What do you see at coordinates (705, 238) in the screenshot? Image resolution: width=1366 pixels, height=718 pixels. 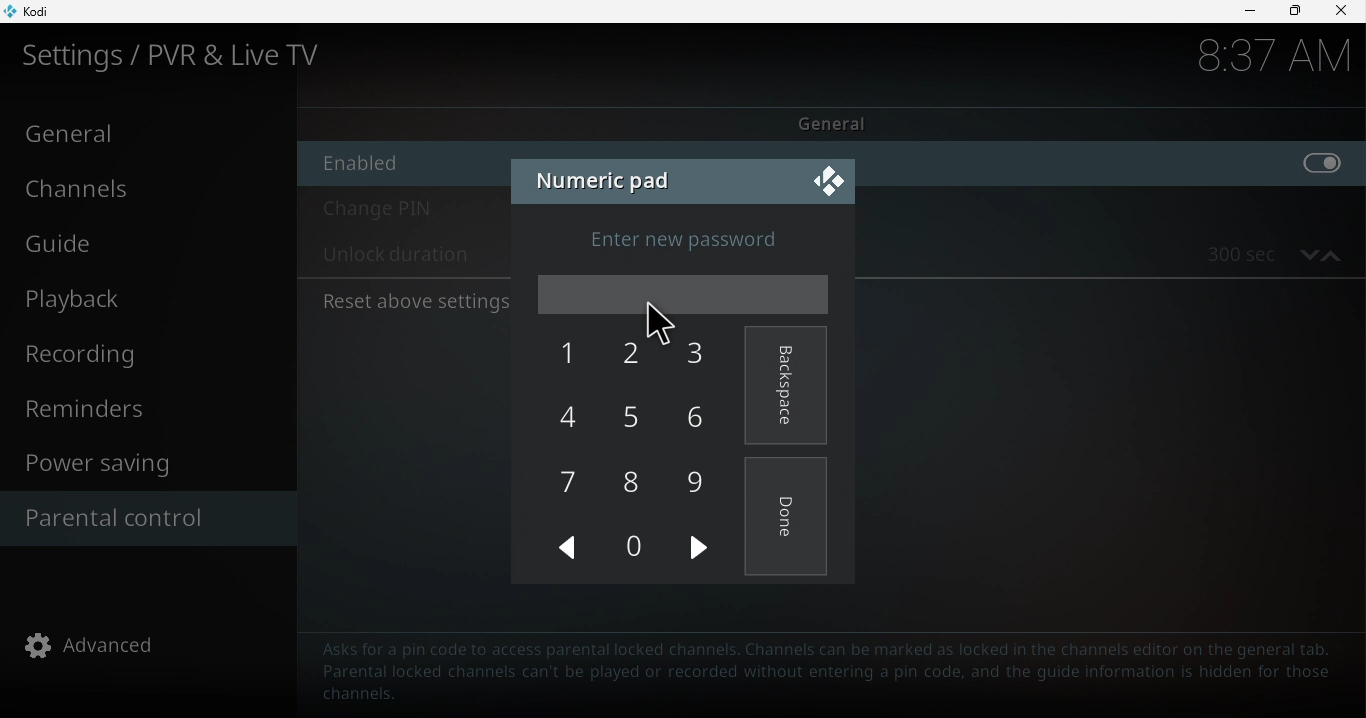 I see `Enter new password` at bounding box center [705, 238].